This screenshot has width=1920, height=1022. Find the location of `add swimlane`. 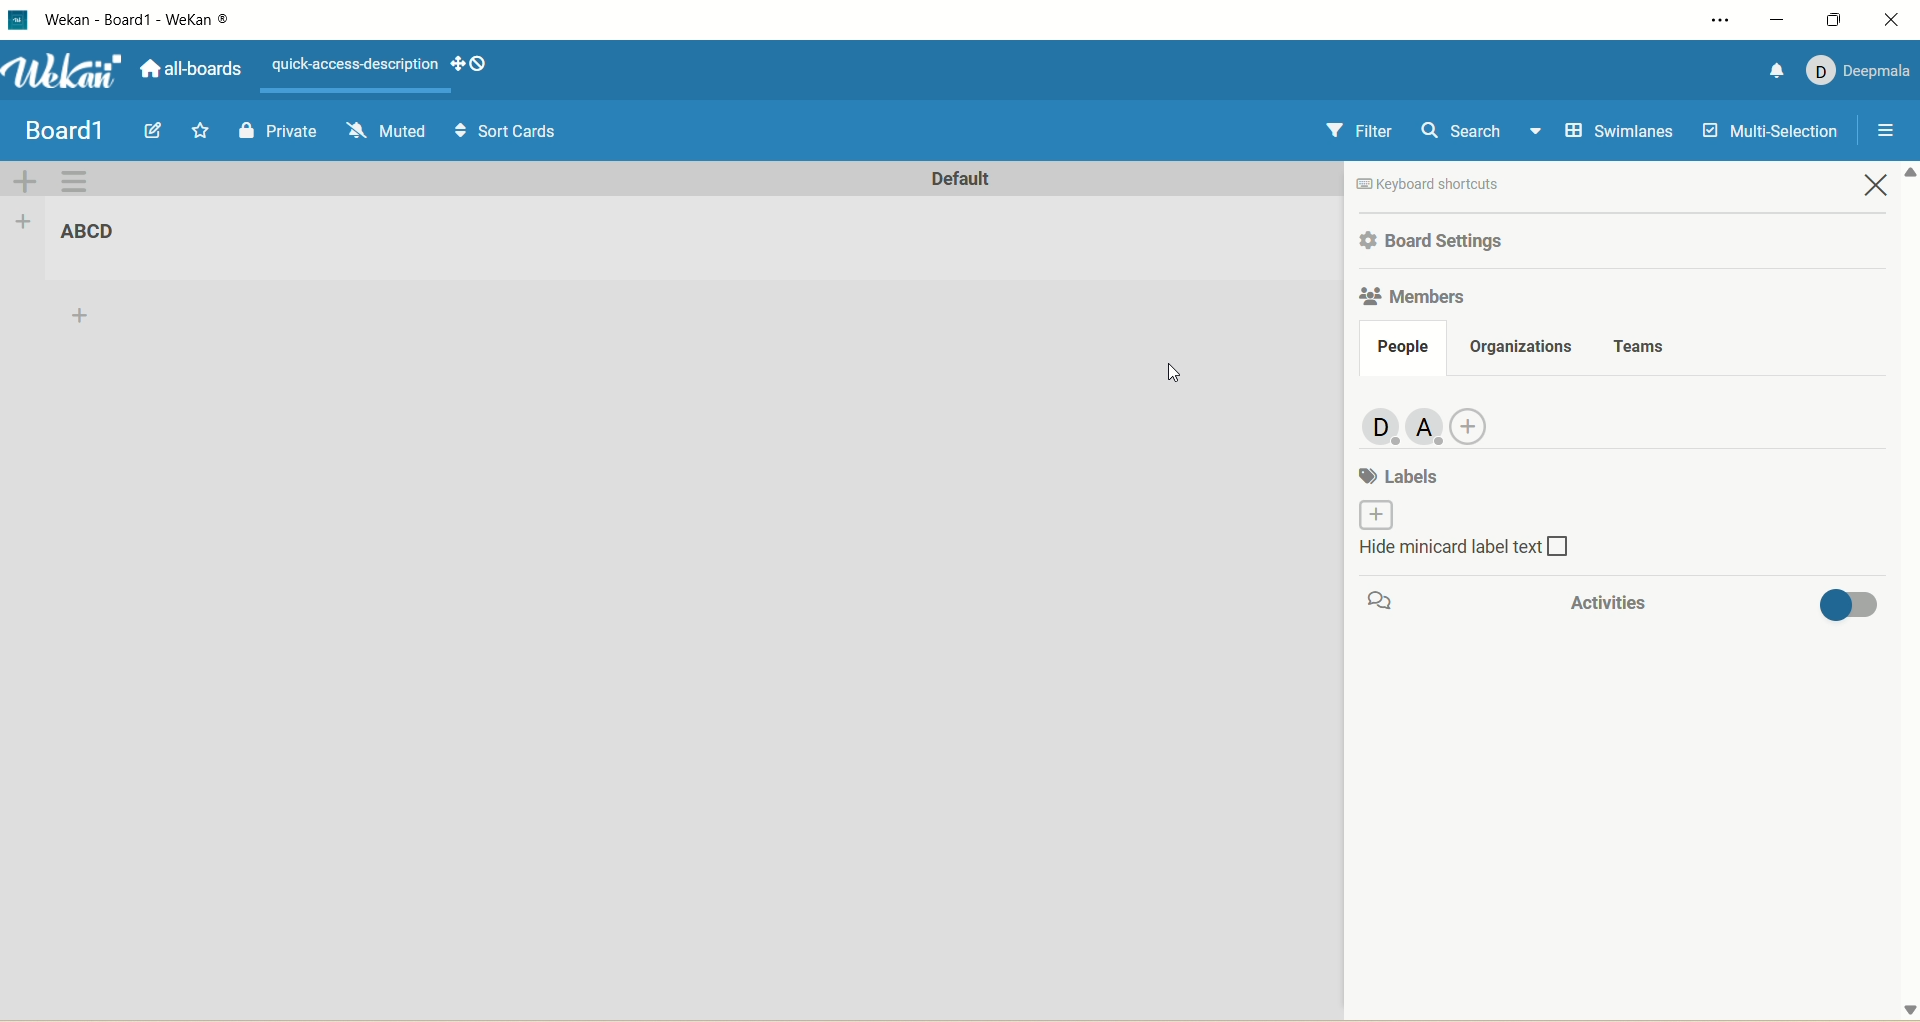

add swimlane is located at coordinates (25, 180).